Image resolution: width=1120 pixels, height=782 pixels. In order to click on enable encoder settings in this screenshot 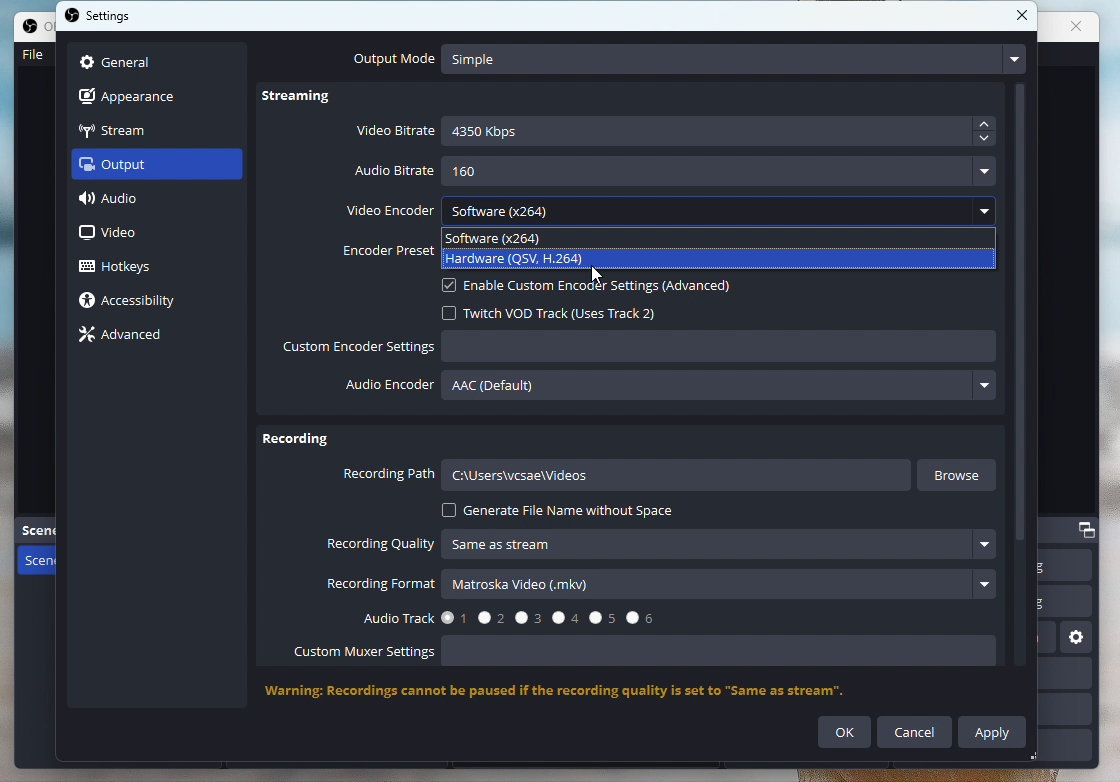, I will do `click(607, 286)`.